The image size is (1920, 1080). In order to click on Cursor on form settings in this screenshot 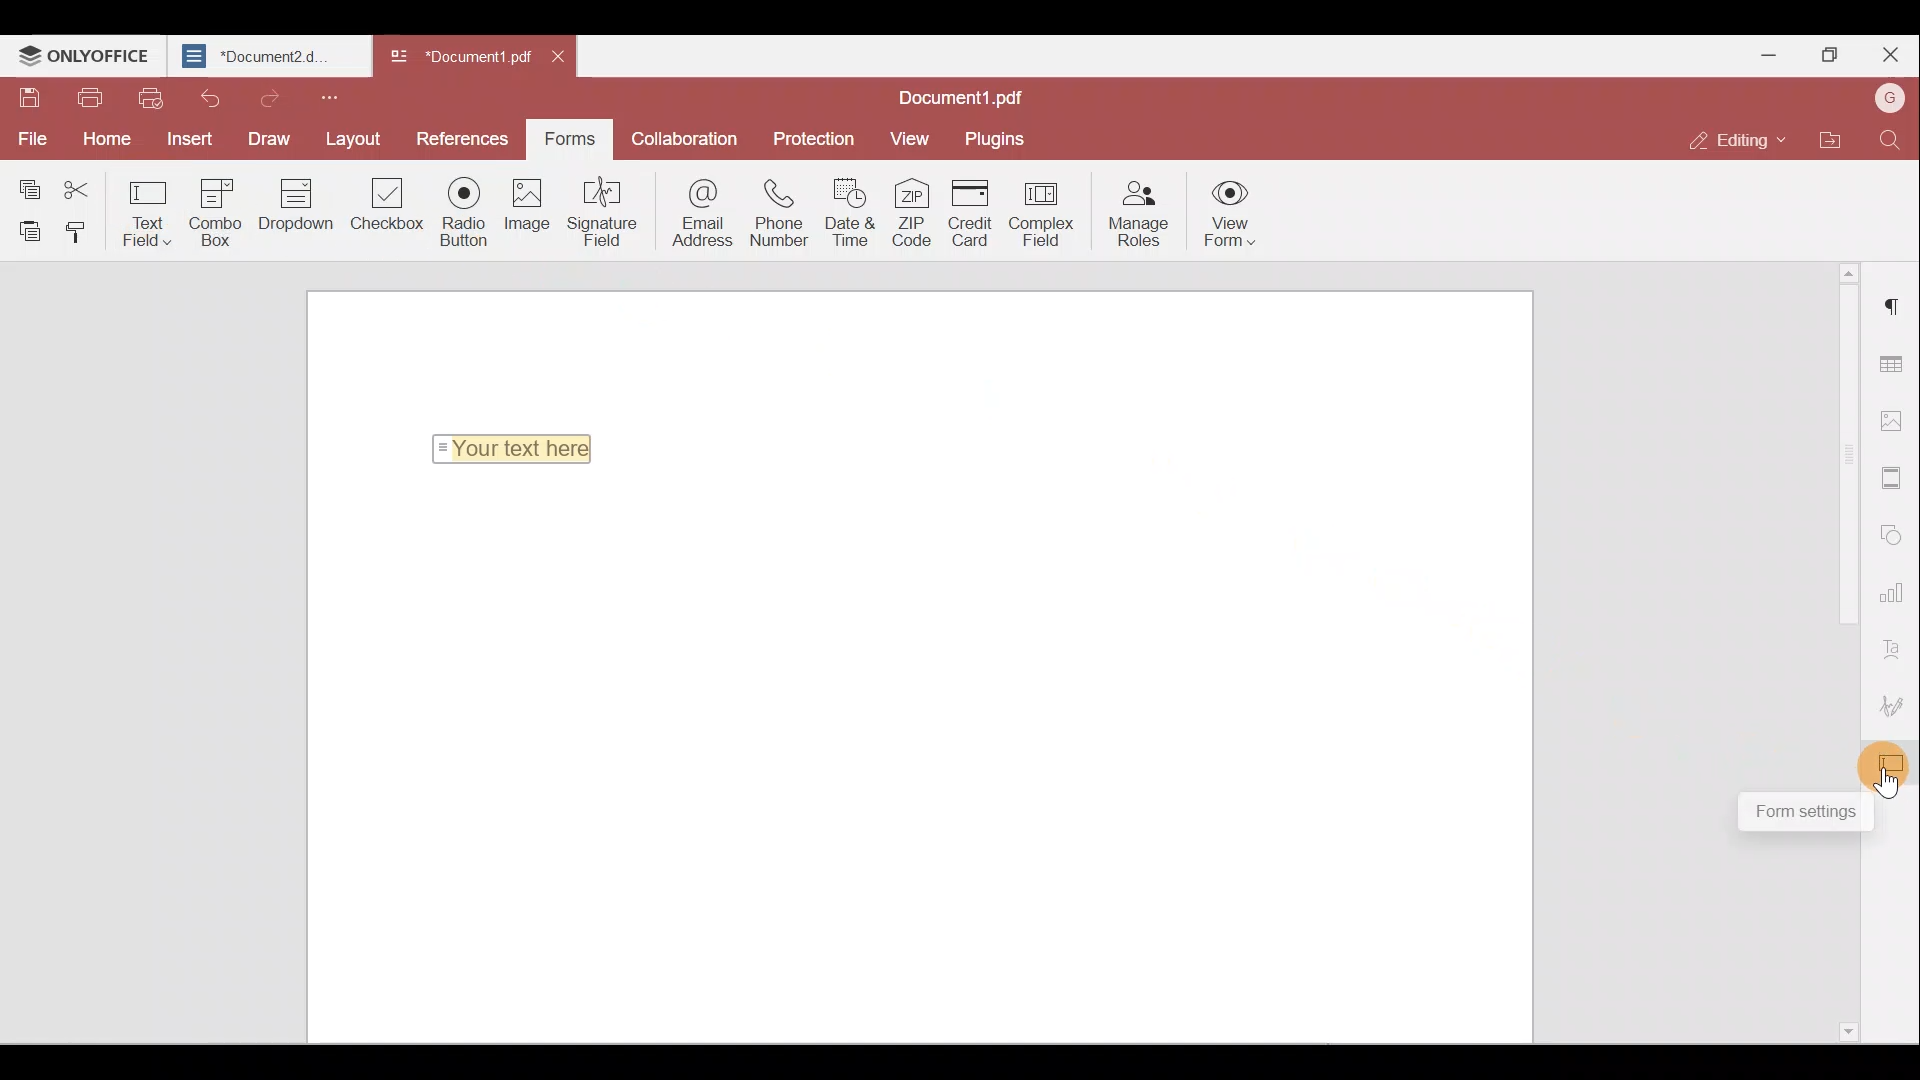, I will do `click(1894, 786)`.